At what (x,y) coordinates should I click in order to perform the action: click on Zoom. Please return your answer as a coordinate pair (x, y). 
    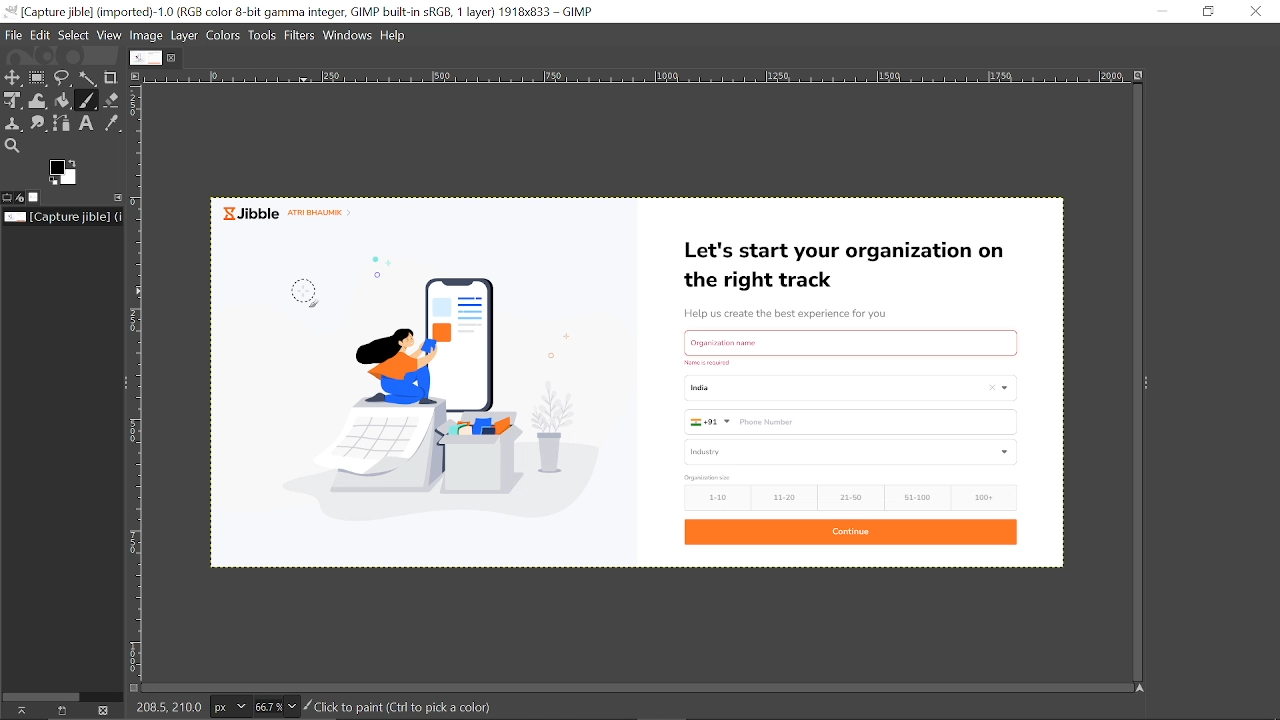
    Looking at the image, I should click on (277, 706).